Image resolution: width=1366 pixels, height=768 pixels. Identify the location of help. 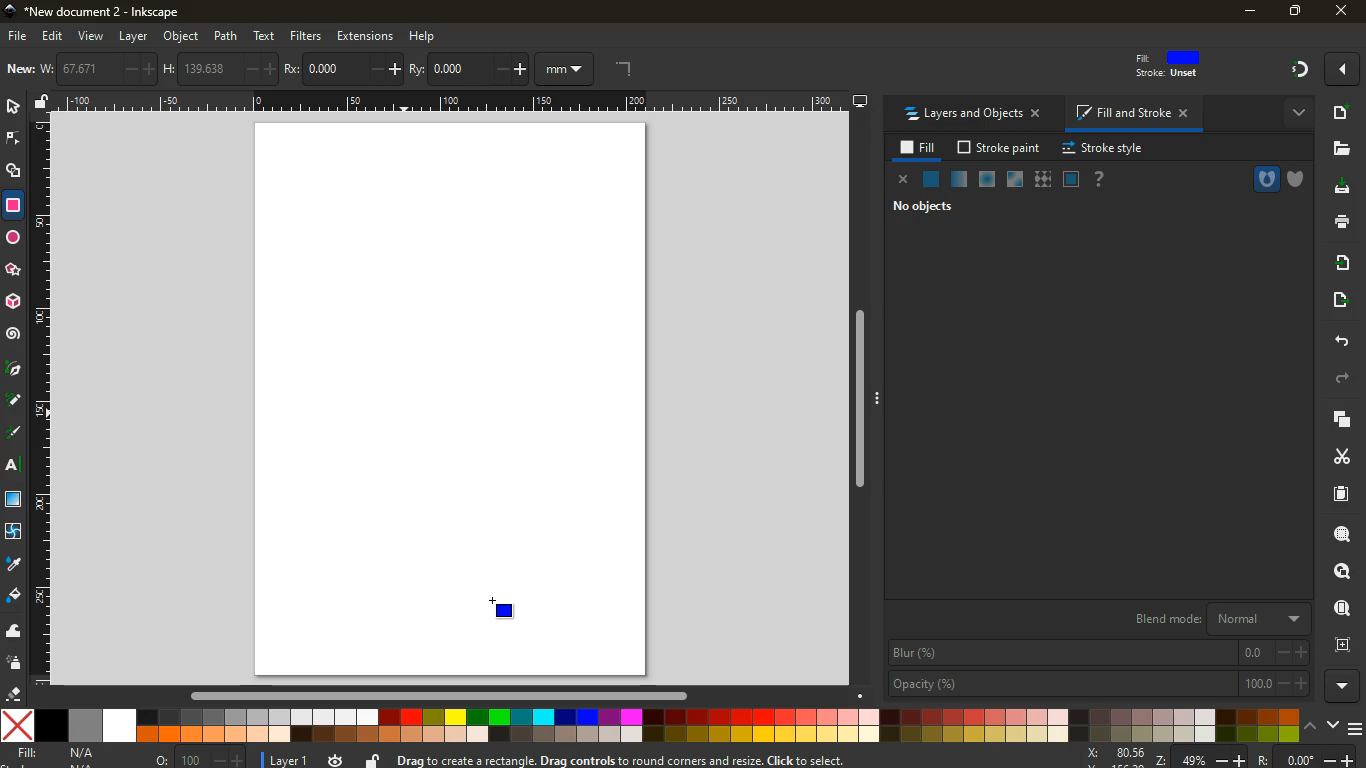
(1099, 179).